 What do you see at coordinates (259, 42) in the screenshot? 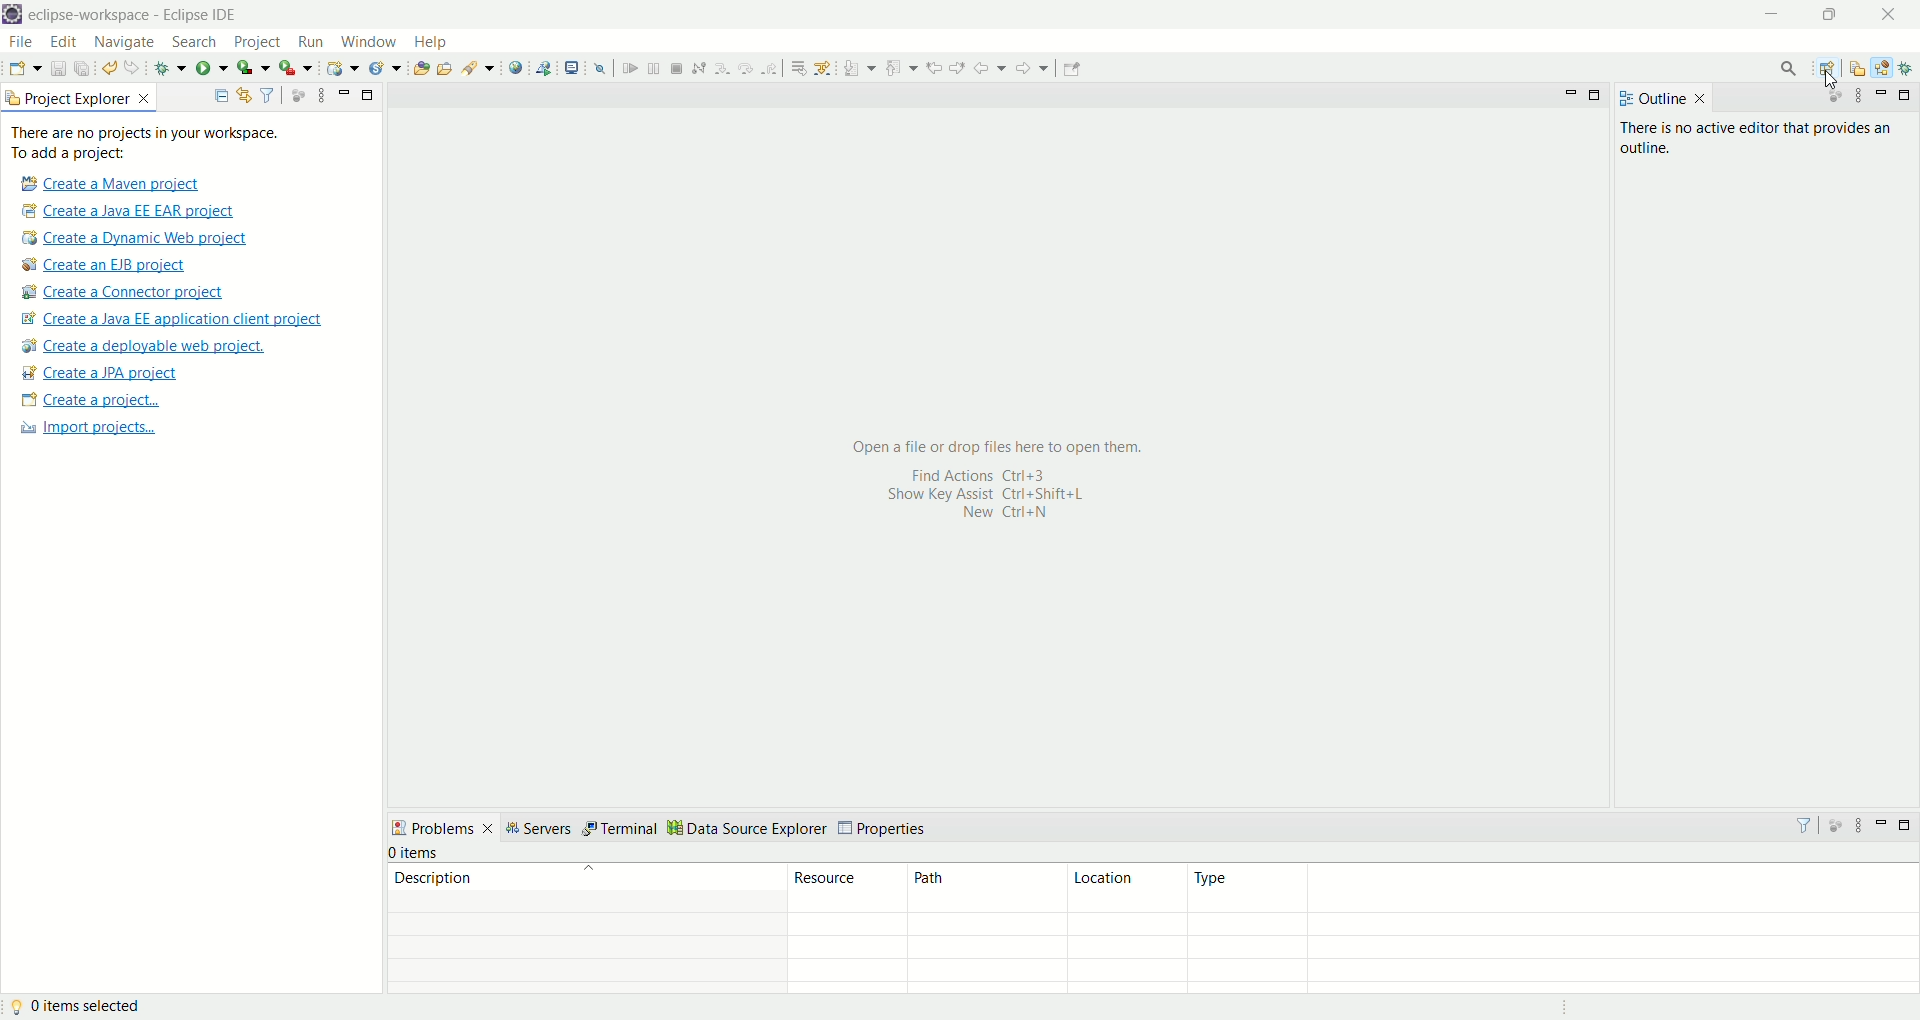
I see `project` at bounding box center [259, 42].